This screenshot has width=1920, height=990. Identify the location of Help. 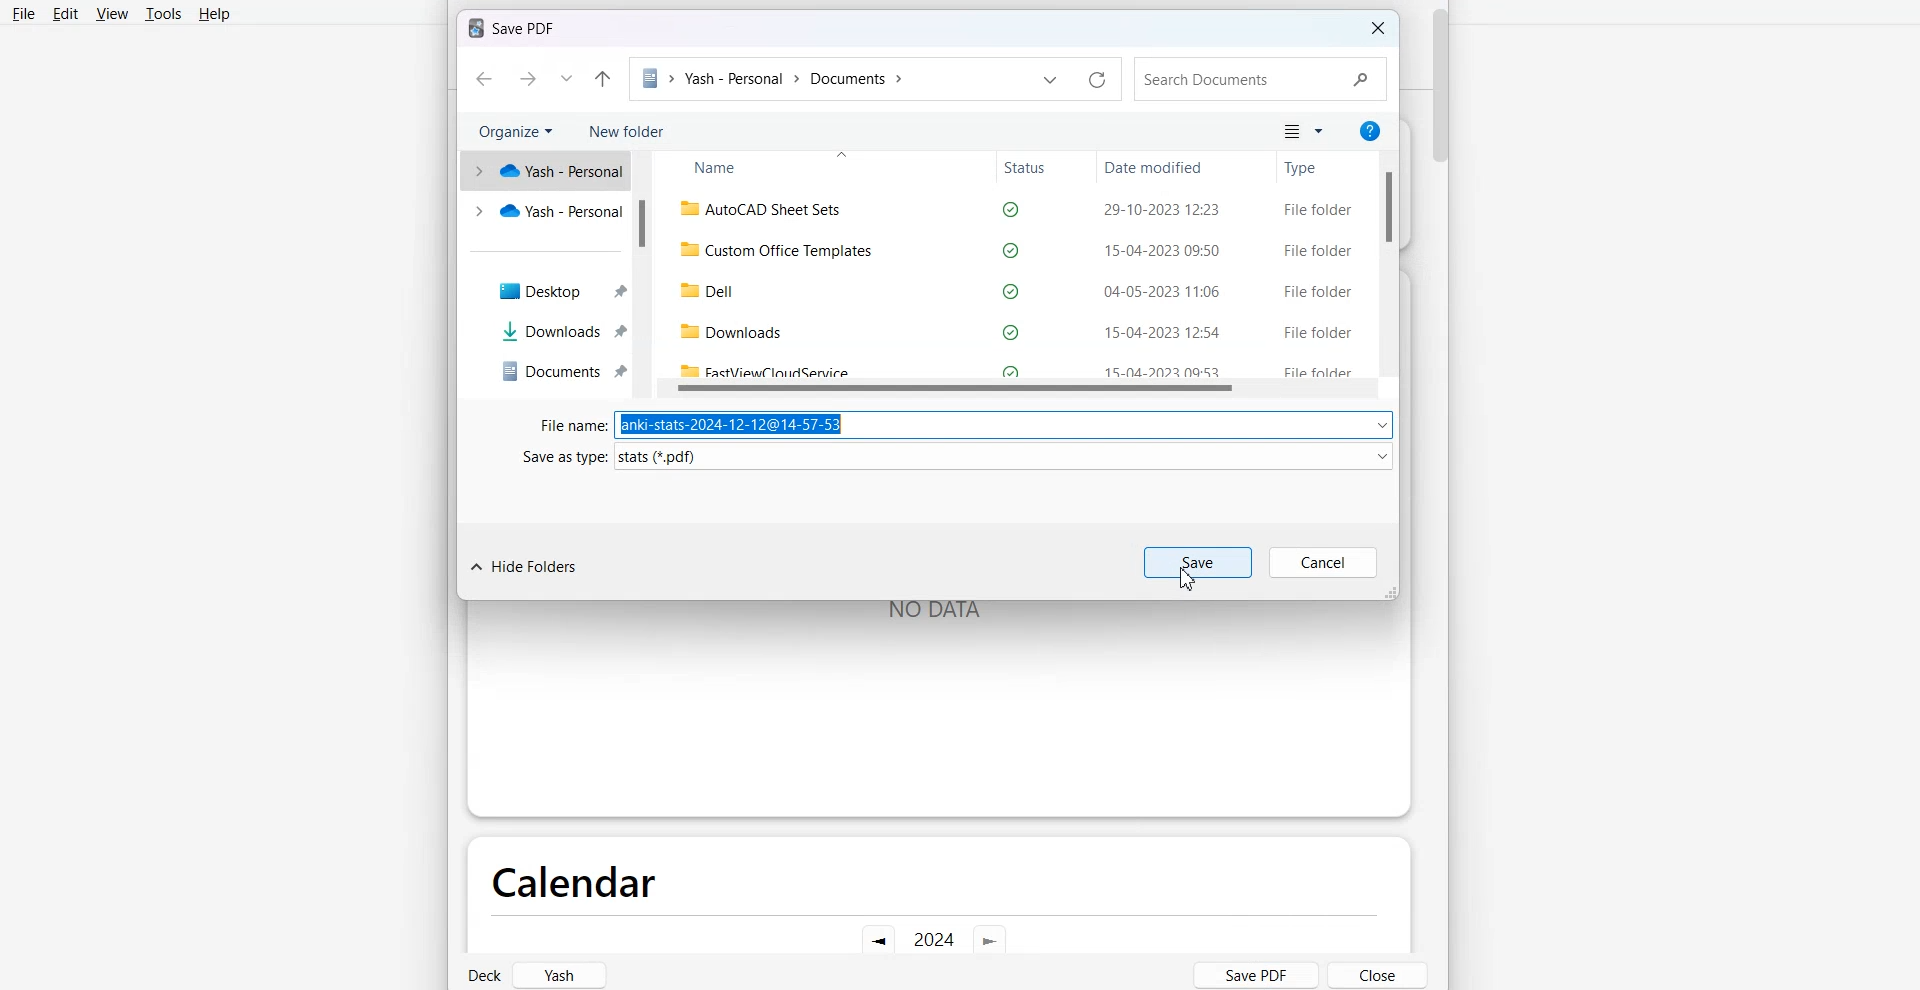
(213, 14).